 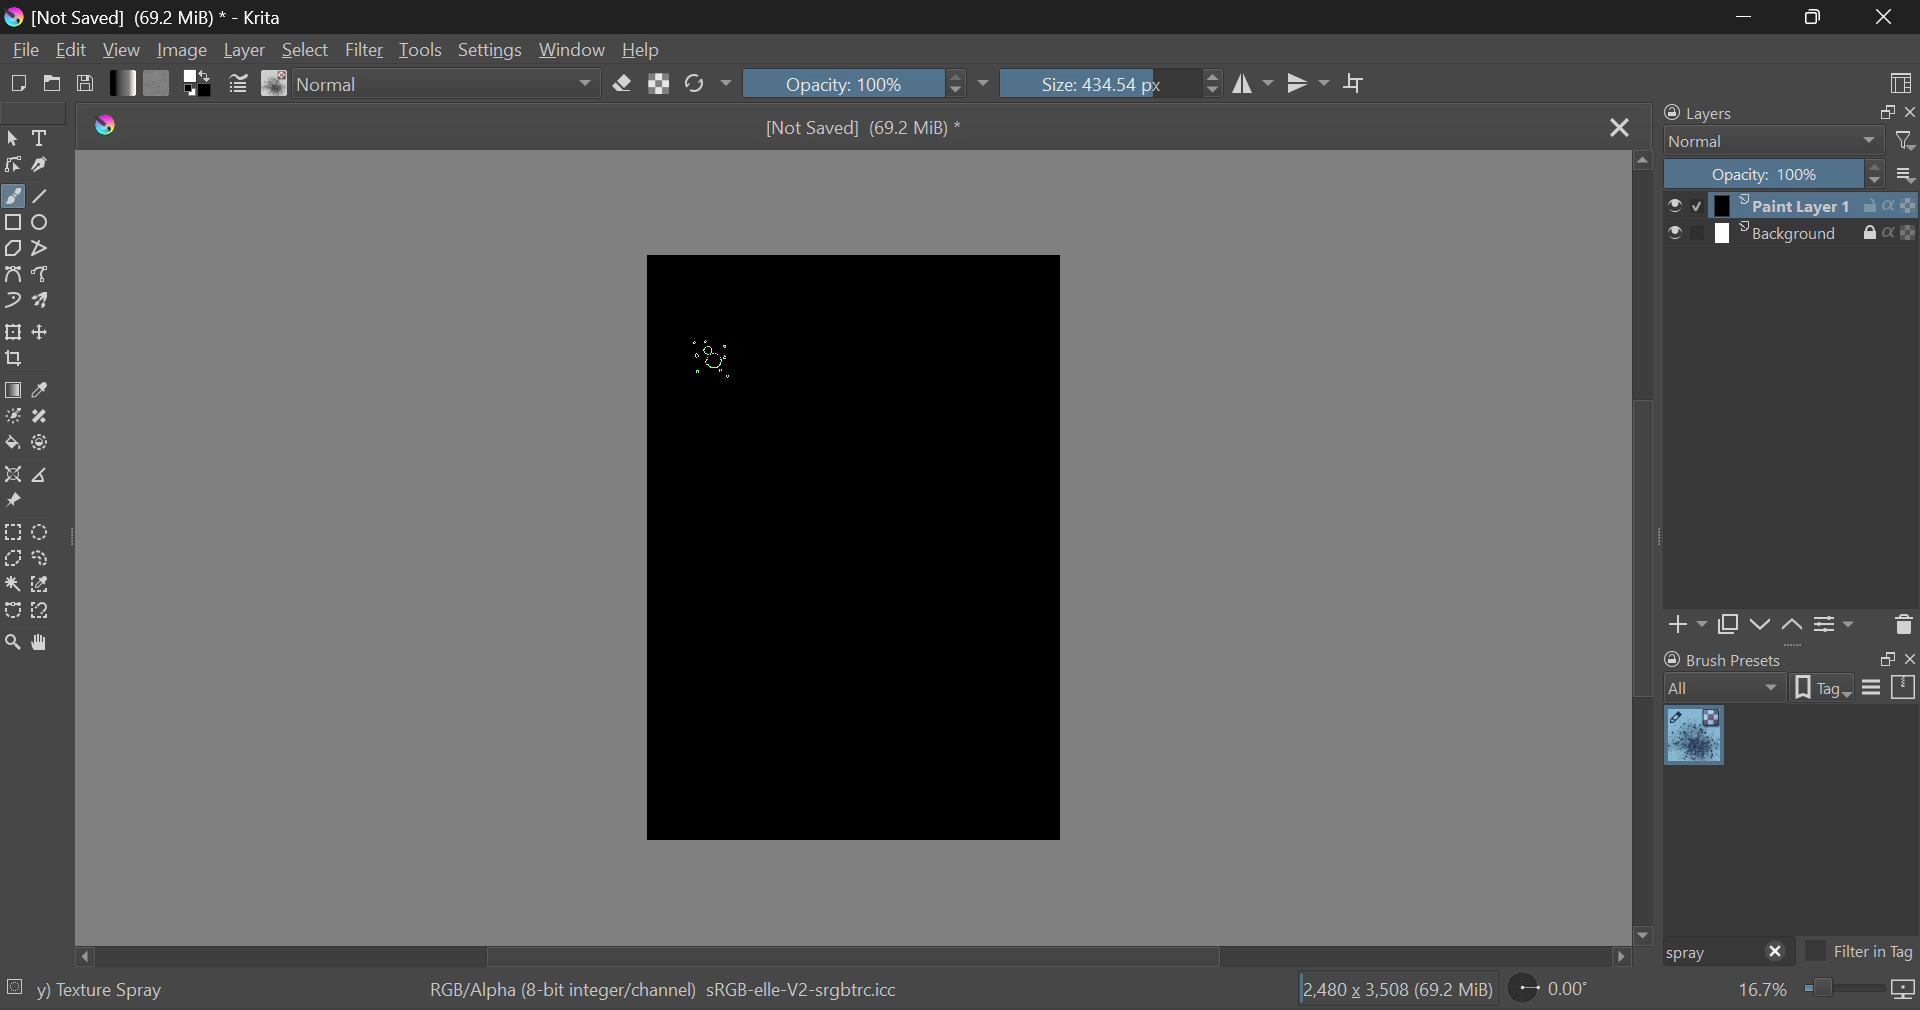 I want to click on Zoom, so click(x=14, y=645).